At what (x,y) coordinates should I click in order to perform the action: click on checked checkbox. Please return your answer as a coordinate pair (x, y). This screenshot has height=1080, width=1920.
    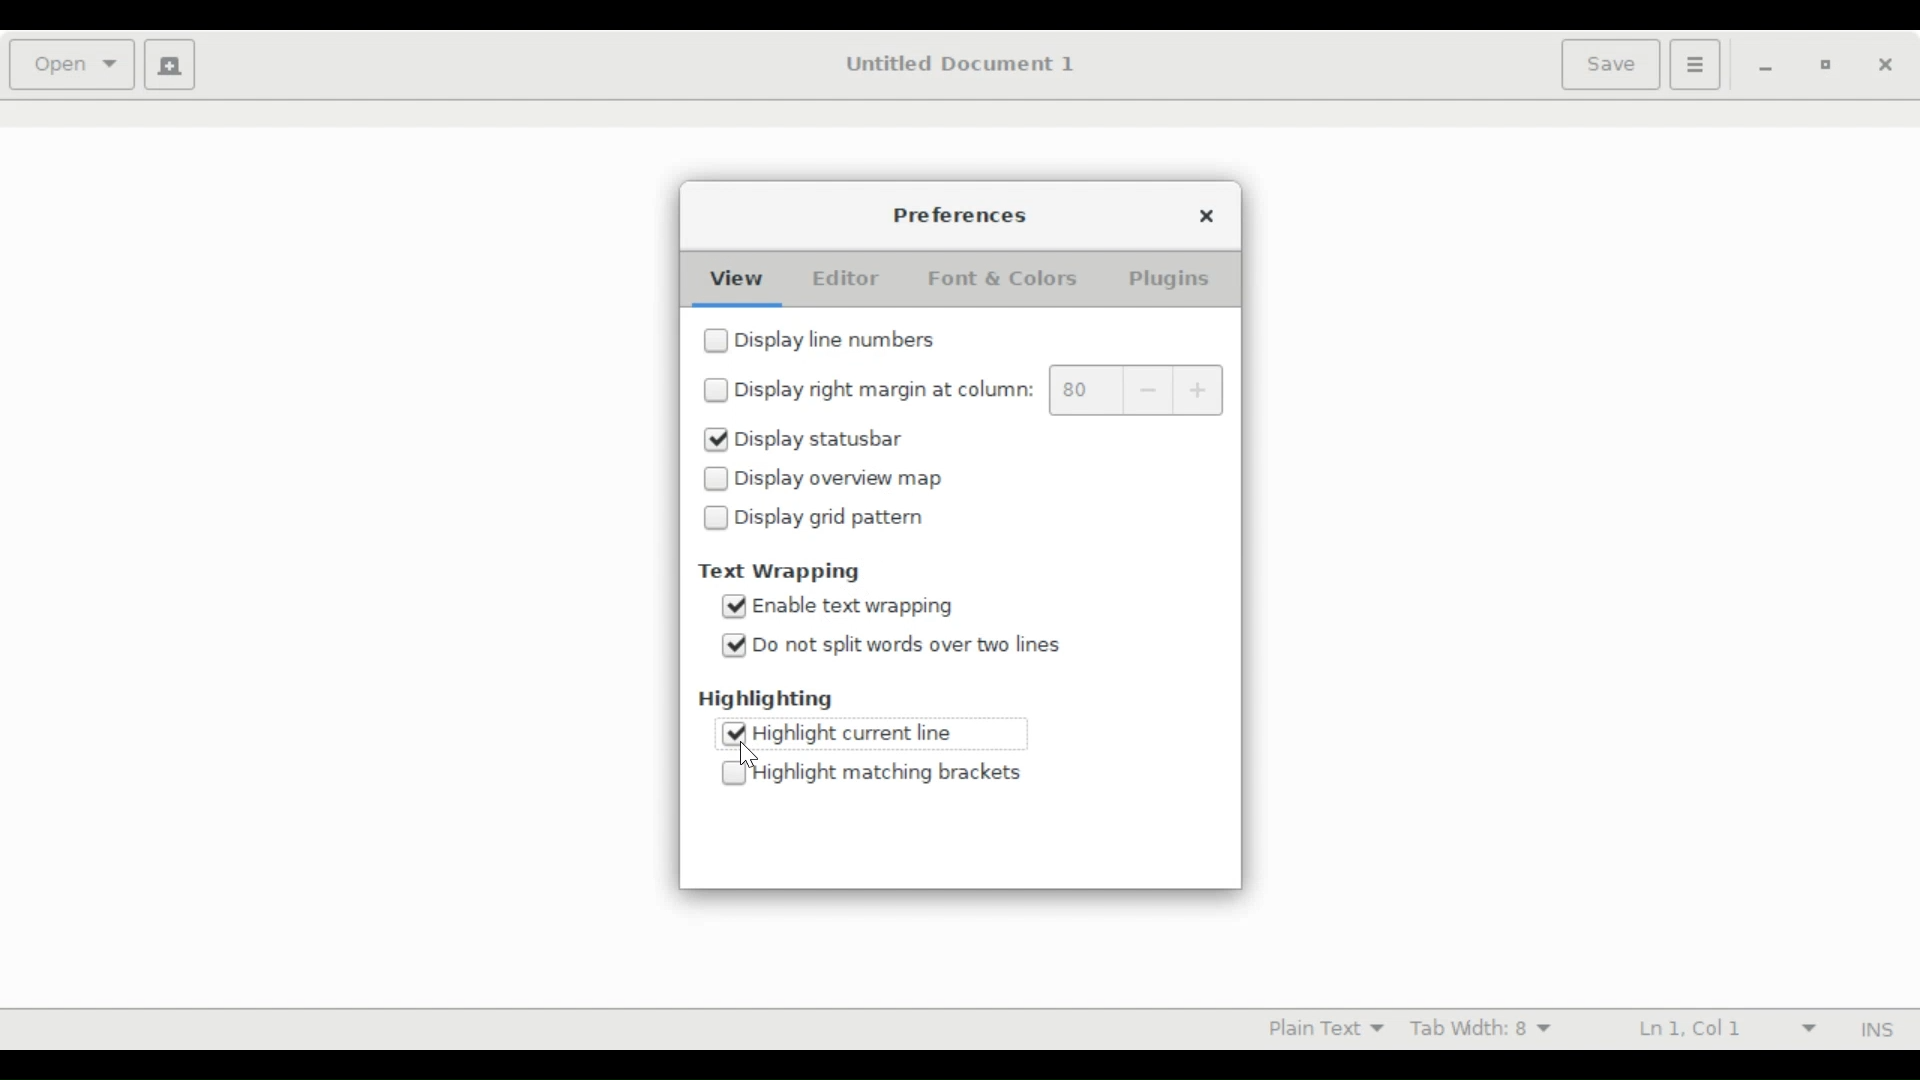
    Looking at the image, I should click on (716, 440).